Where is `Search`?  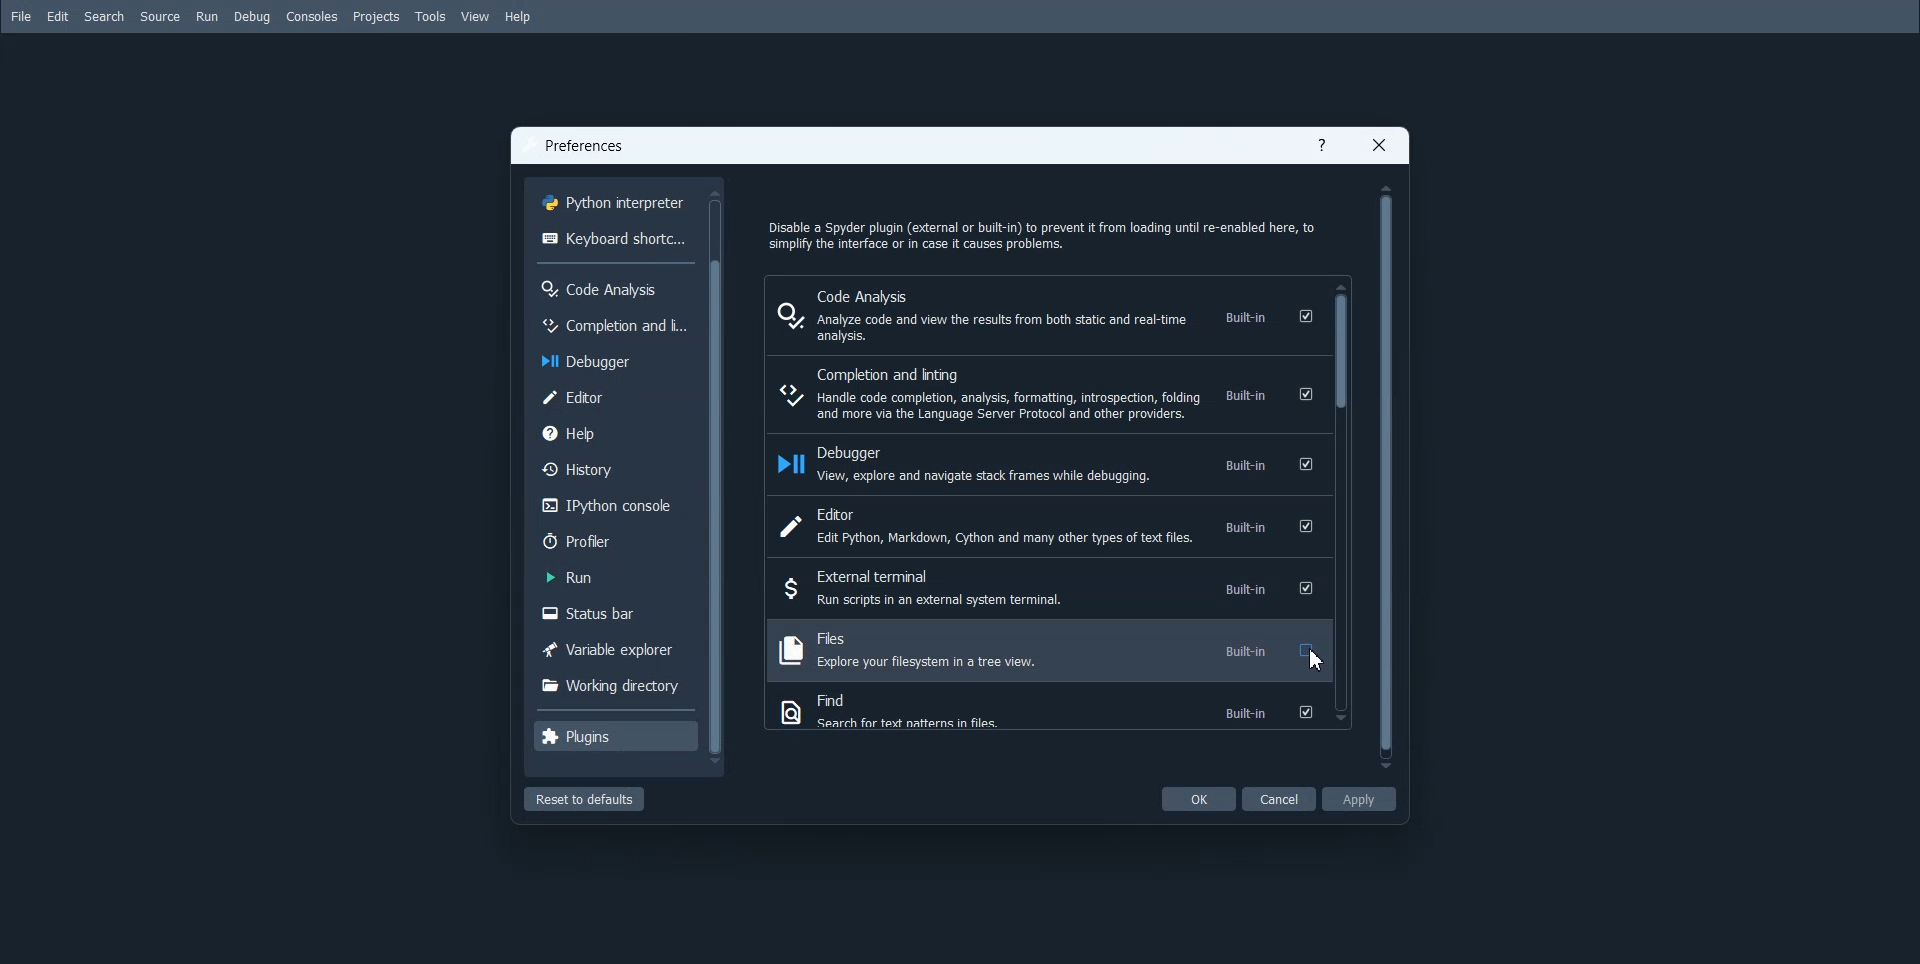
Search is located at coordinates (104, 17).